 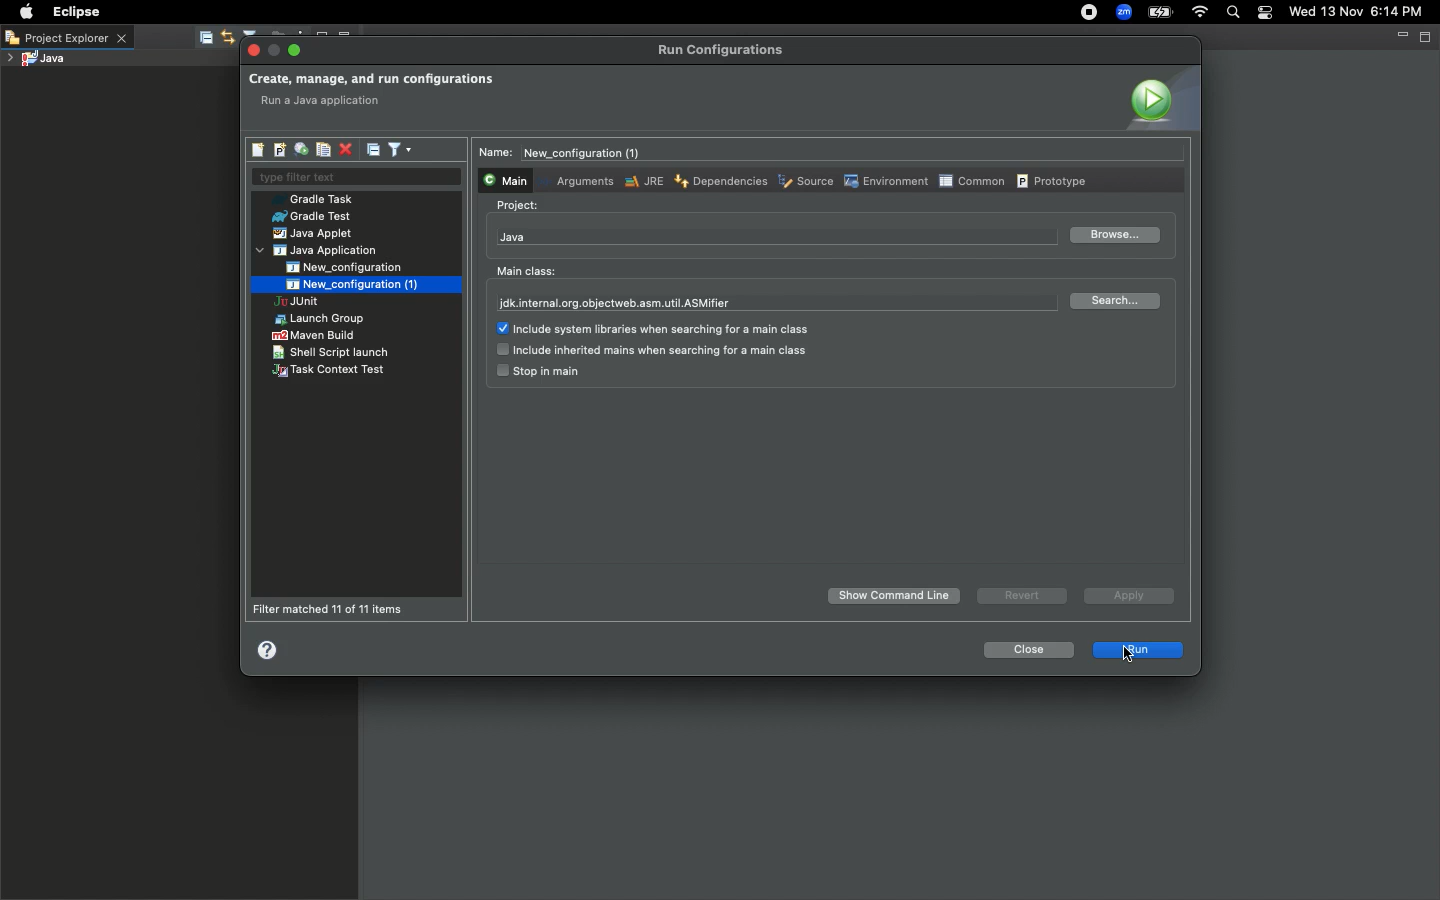 What do you see at coordinates (269, 649) in the screenshot?
I see `Help` at bounding box center [269, 649].